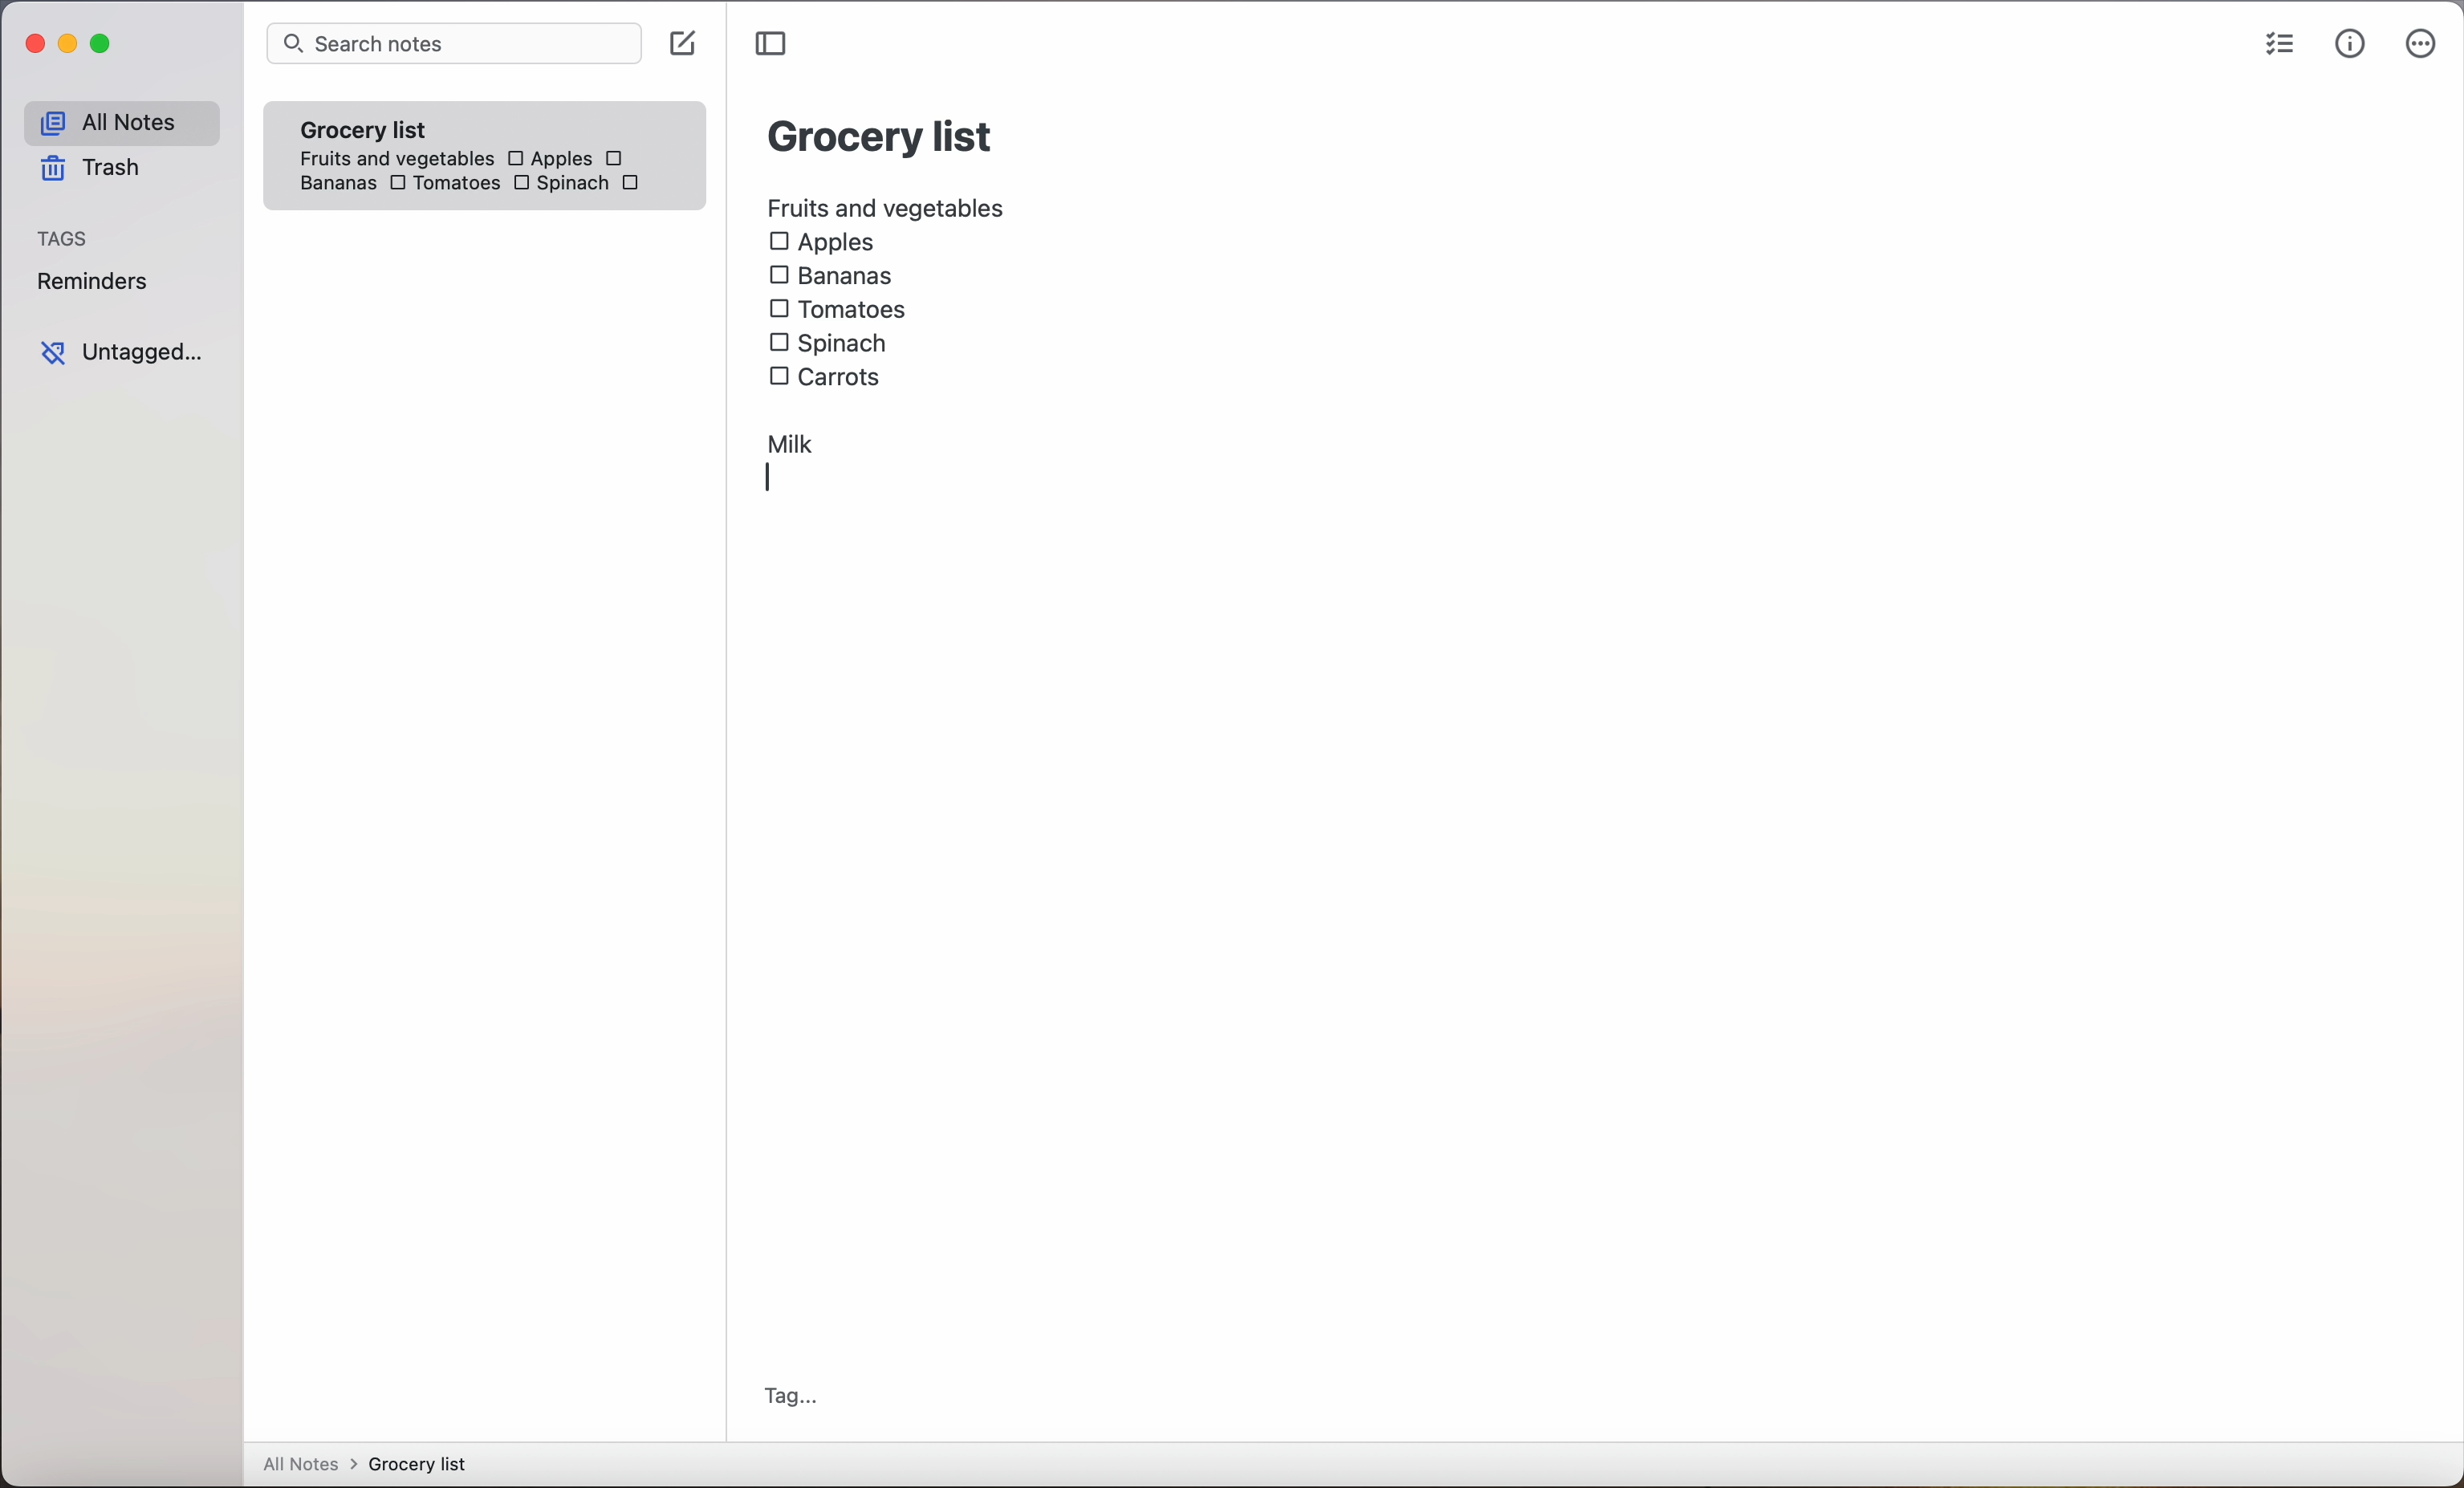 The height and width of the screenshot is (1488, 2464). What do you see at coordinates (548, 158) in the screenshot?
I see `Apples checkbox` at bounding box center [548, 158].